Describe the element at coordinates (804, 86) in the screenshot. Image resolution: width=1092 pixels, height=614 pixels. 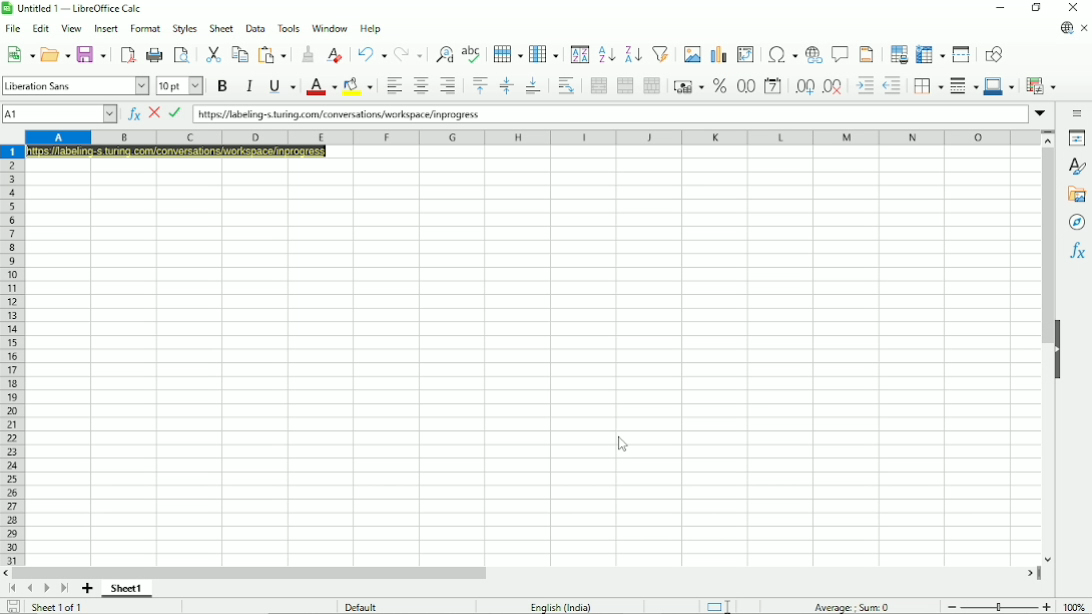
I see `Add decimal place` at that location.